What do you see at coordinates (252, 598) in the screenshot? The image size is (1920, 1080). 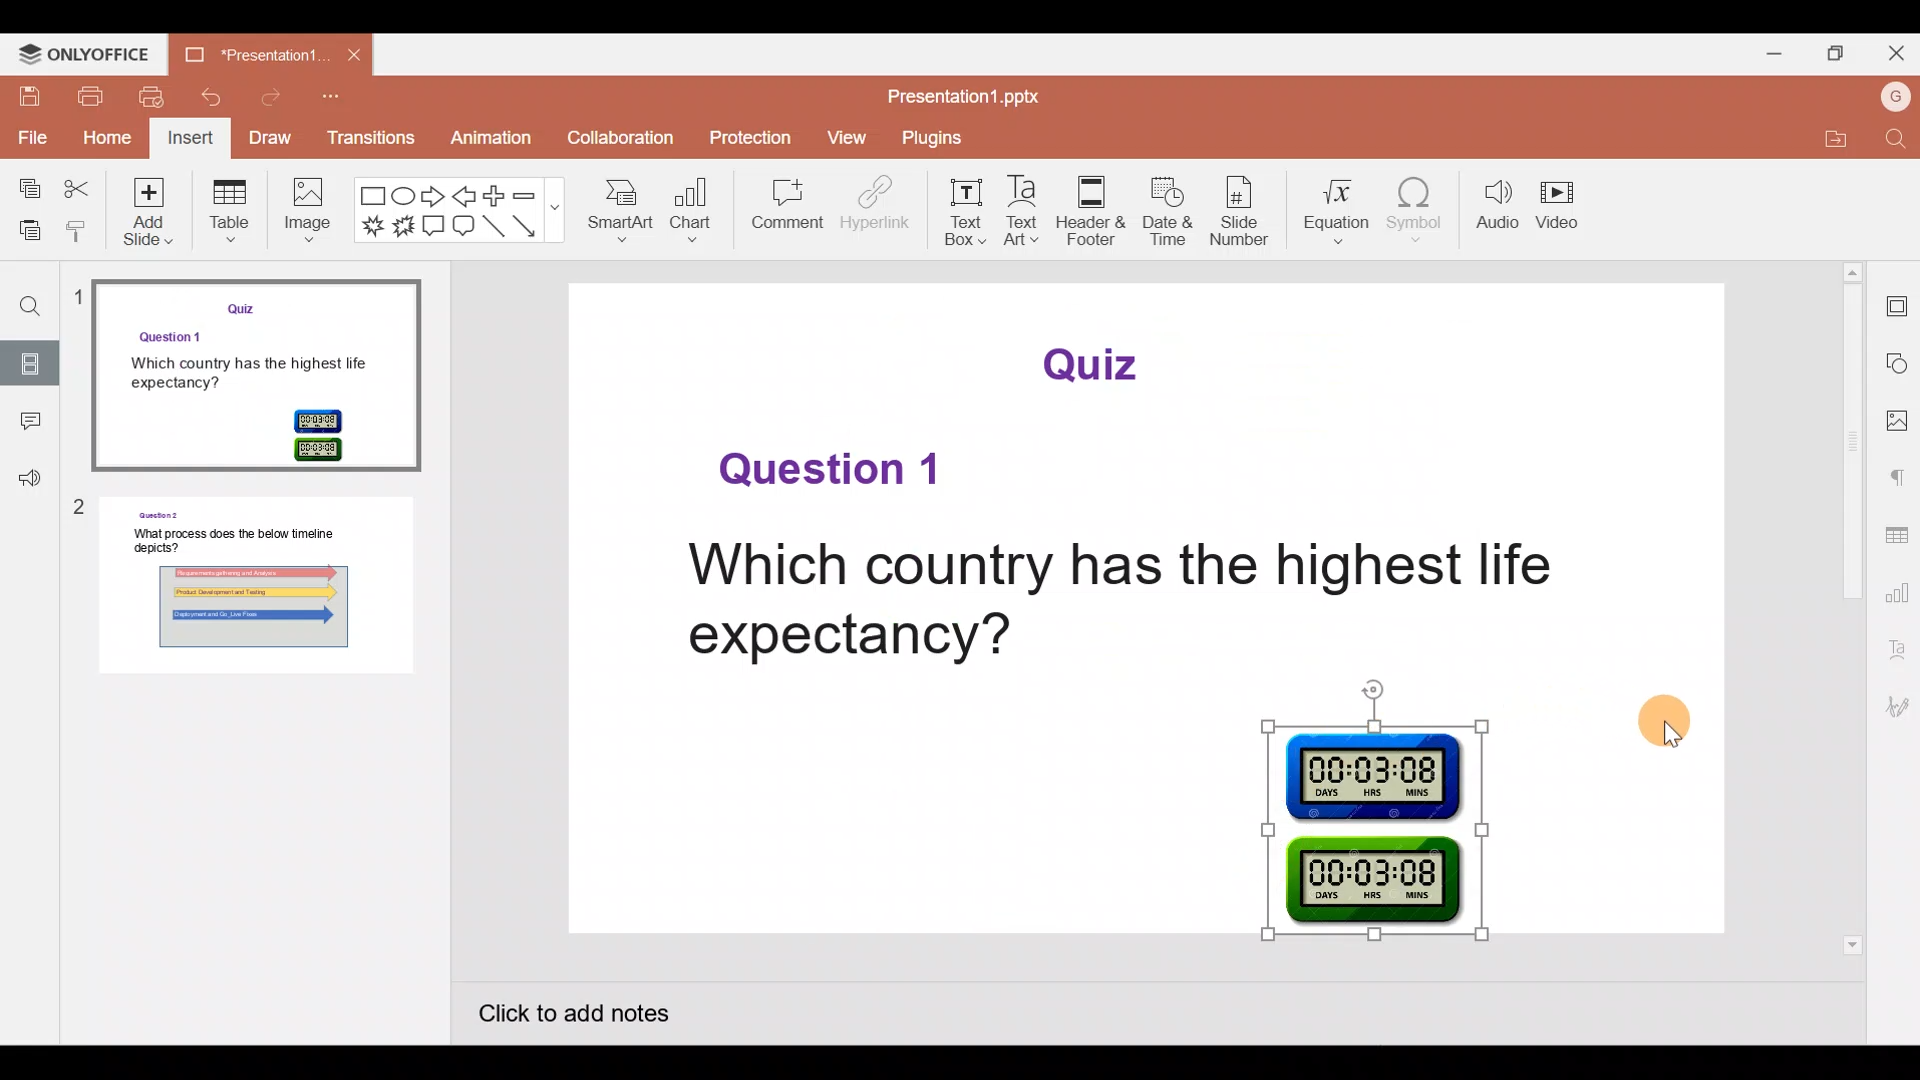 I see `Slide 2 preview` at bounding box center [252, 598].